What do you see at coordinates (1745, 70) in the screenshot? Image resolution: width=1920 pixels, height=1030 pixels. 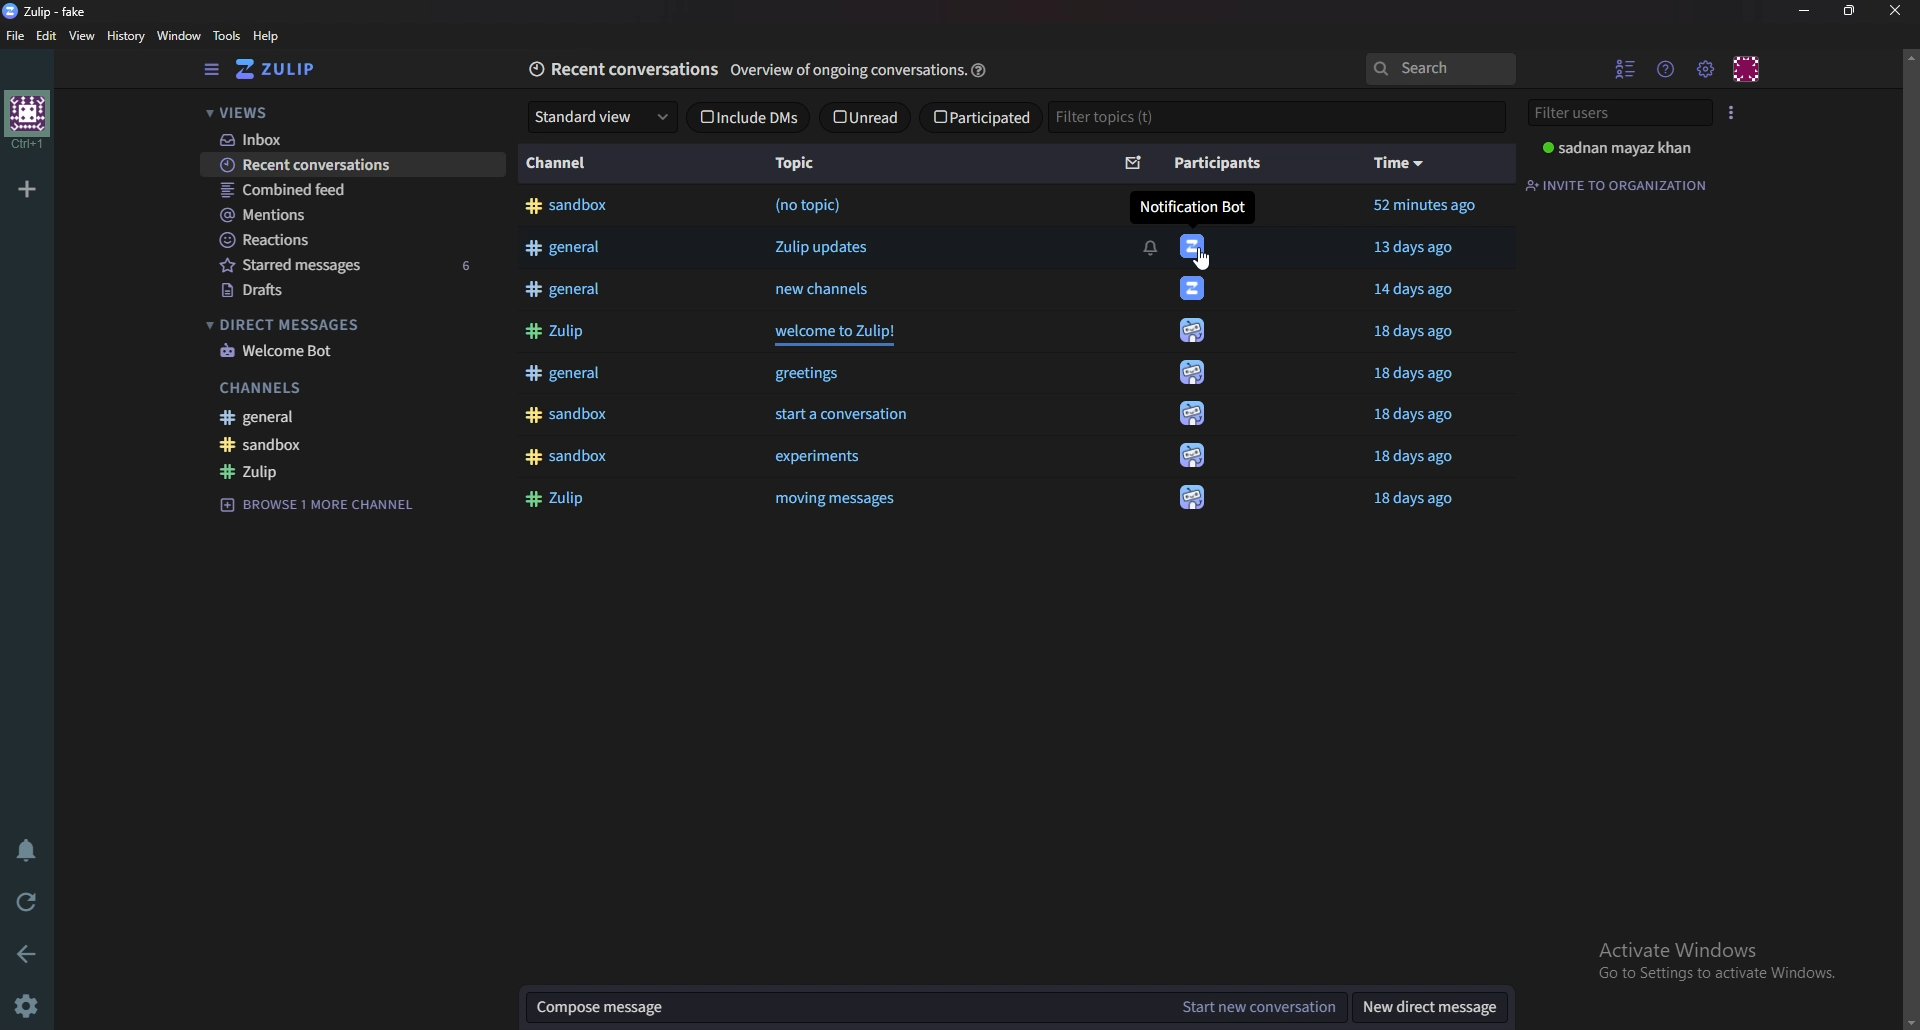 I see `Personal menu` at bounding box center [1745, 70].